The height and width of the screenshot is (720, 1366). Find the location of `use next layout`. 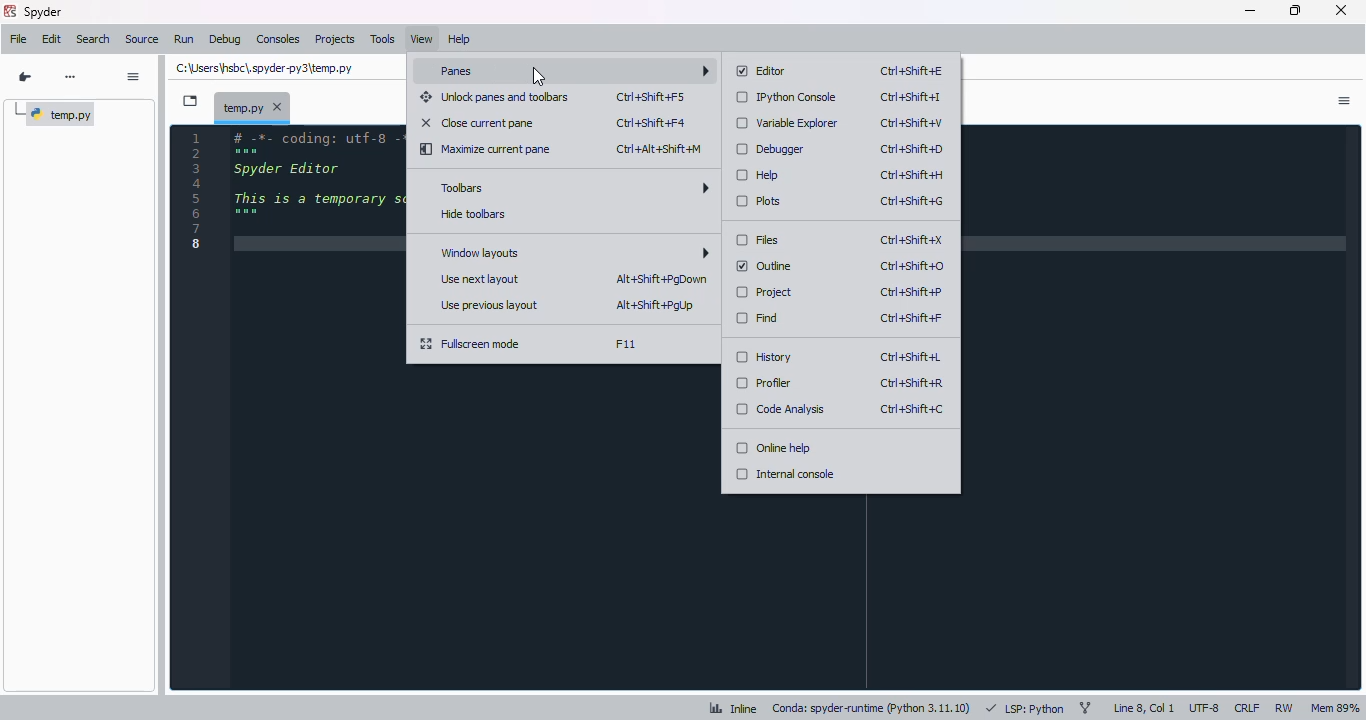

use next layout is located at coordinates (481, 279).